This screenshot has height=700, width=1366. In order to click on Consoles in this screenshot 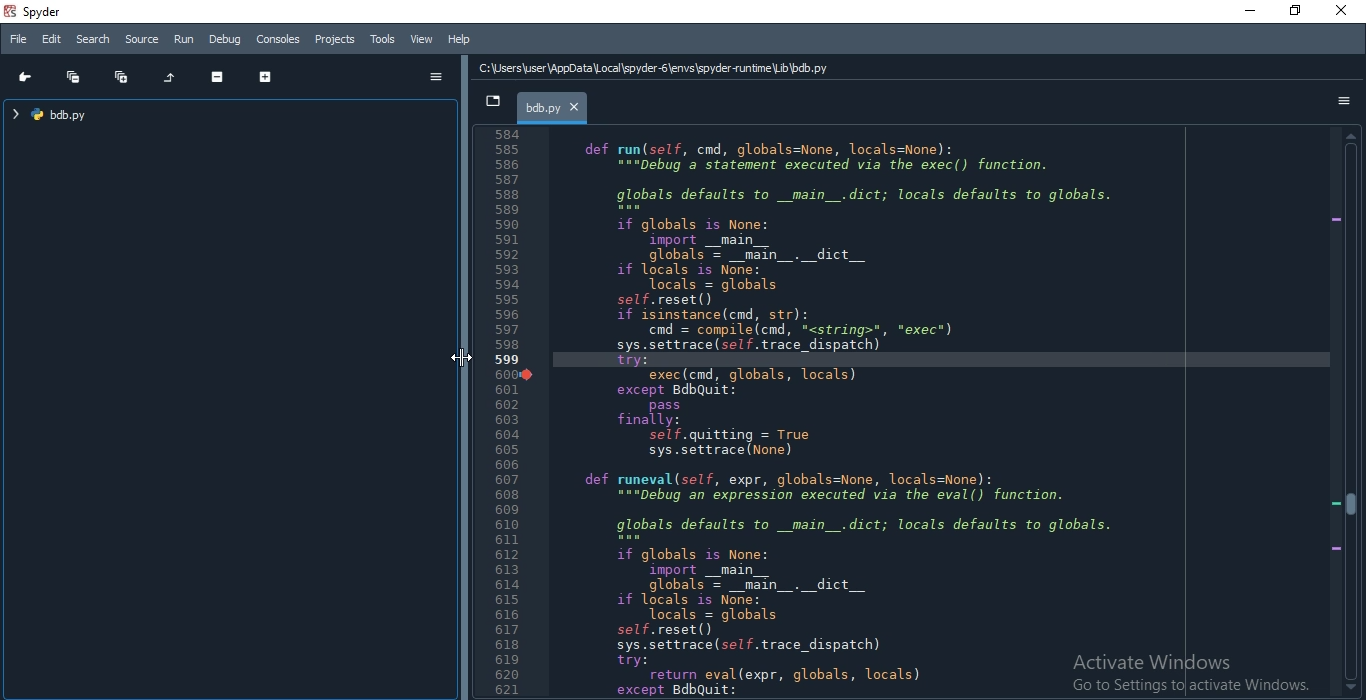, I will do `click(279, 38)`.